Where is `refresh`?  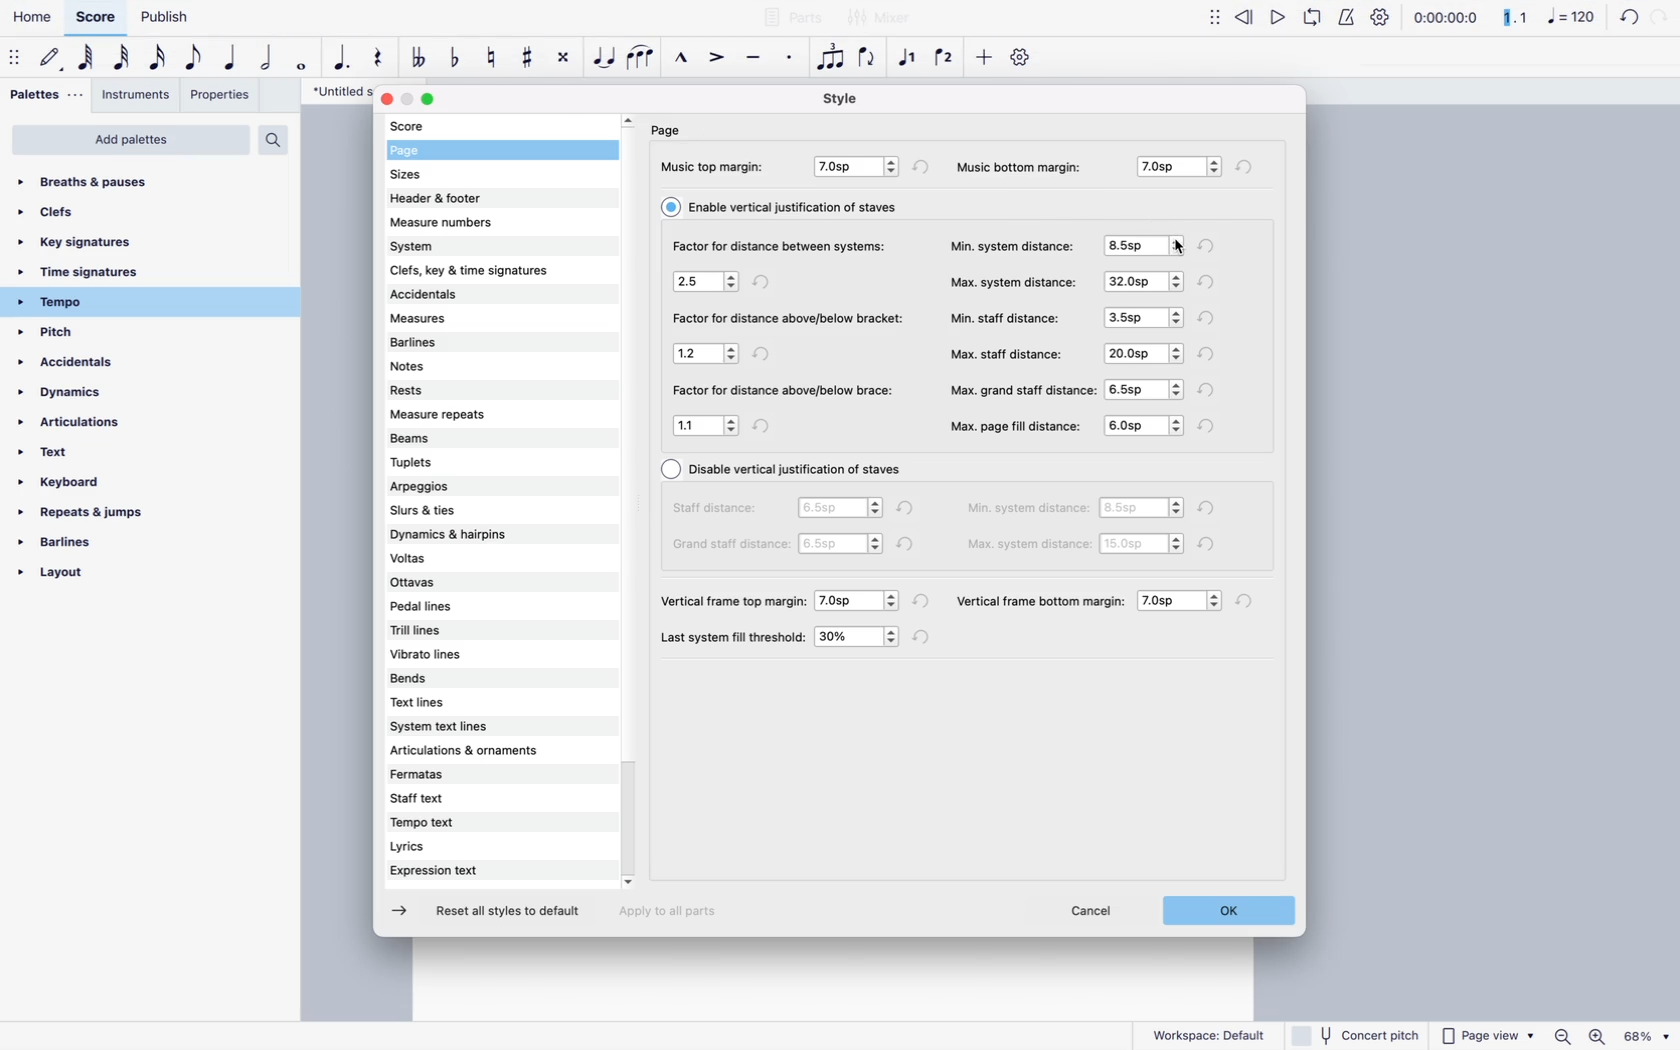
refresh is located at coordinates (1214, 246).